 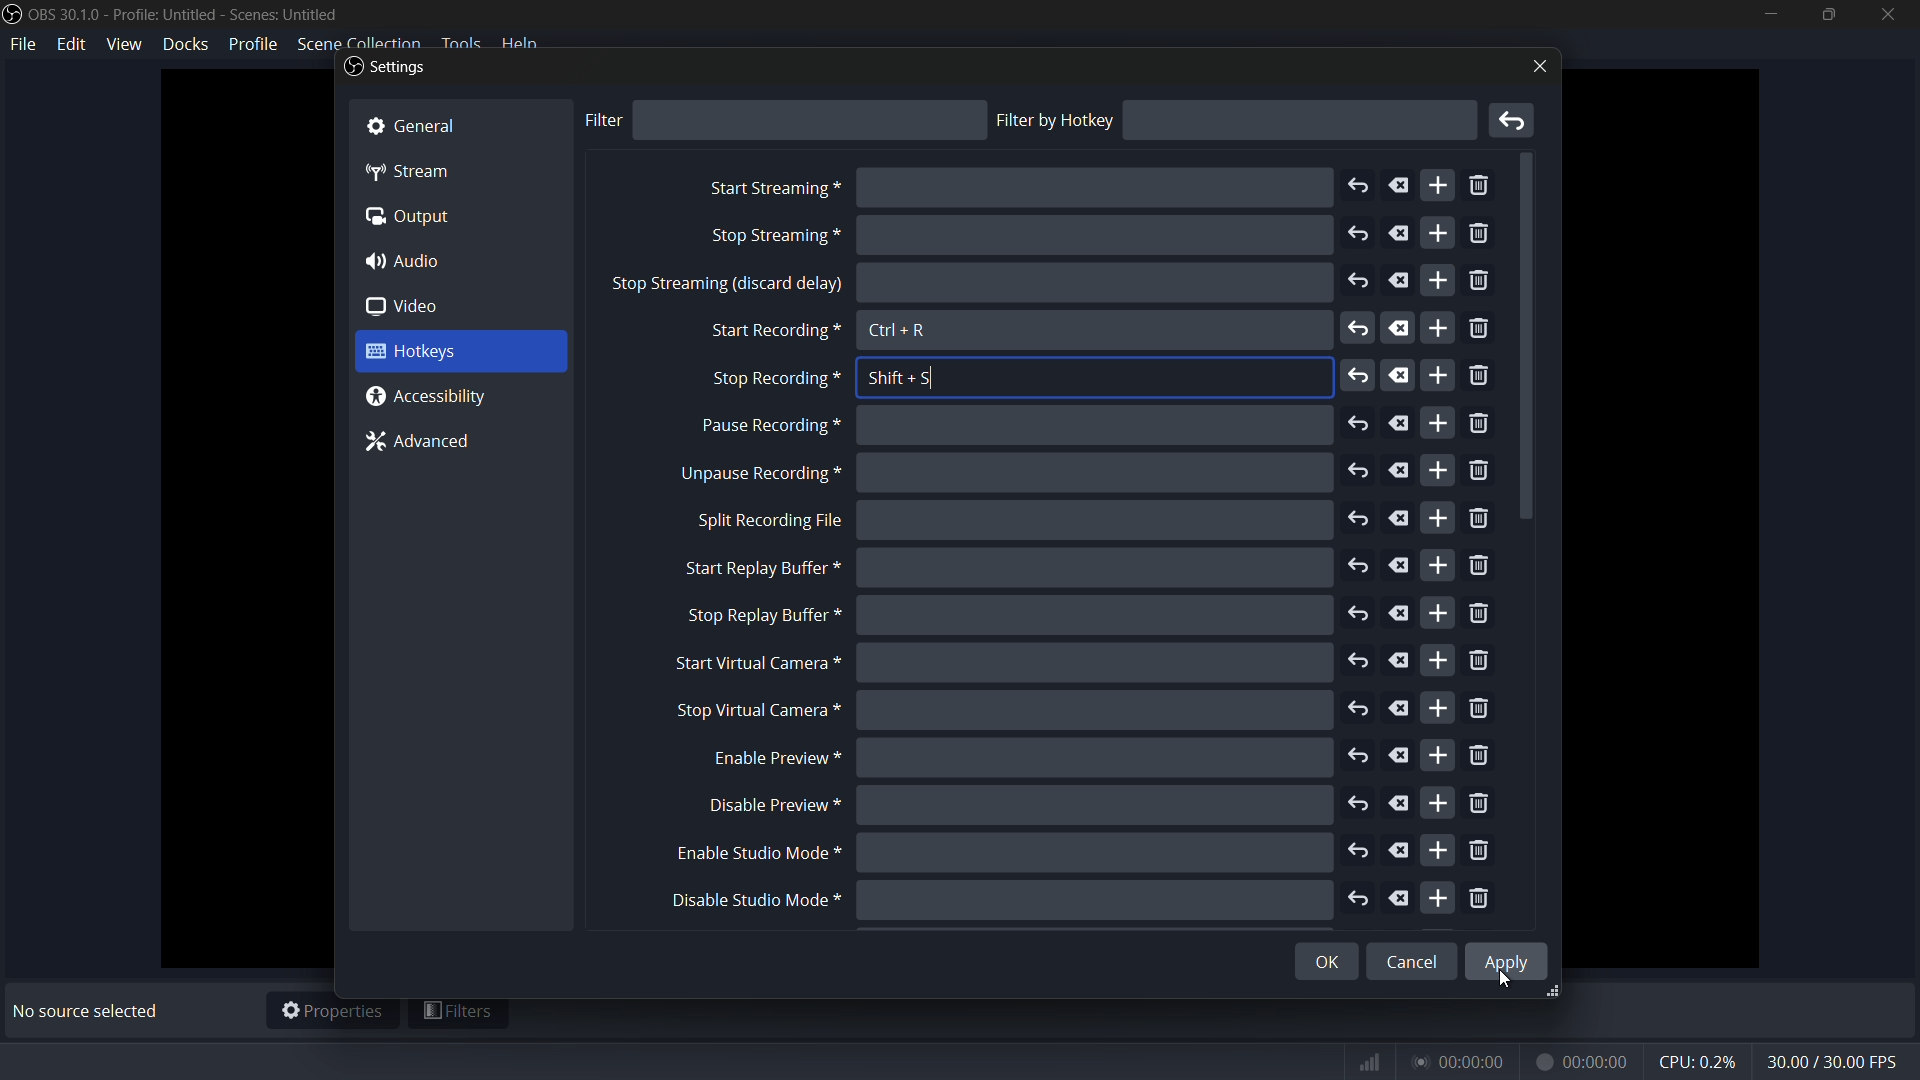 What do you see at coordinates (1478, 426) in the screenshot?
I see `remove` at bounding box center [1478, 426].